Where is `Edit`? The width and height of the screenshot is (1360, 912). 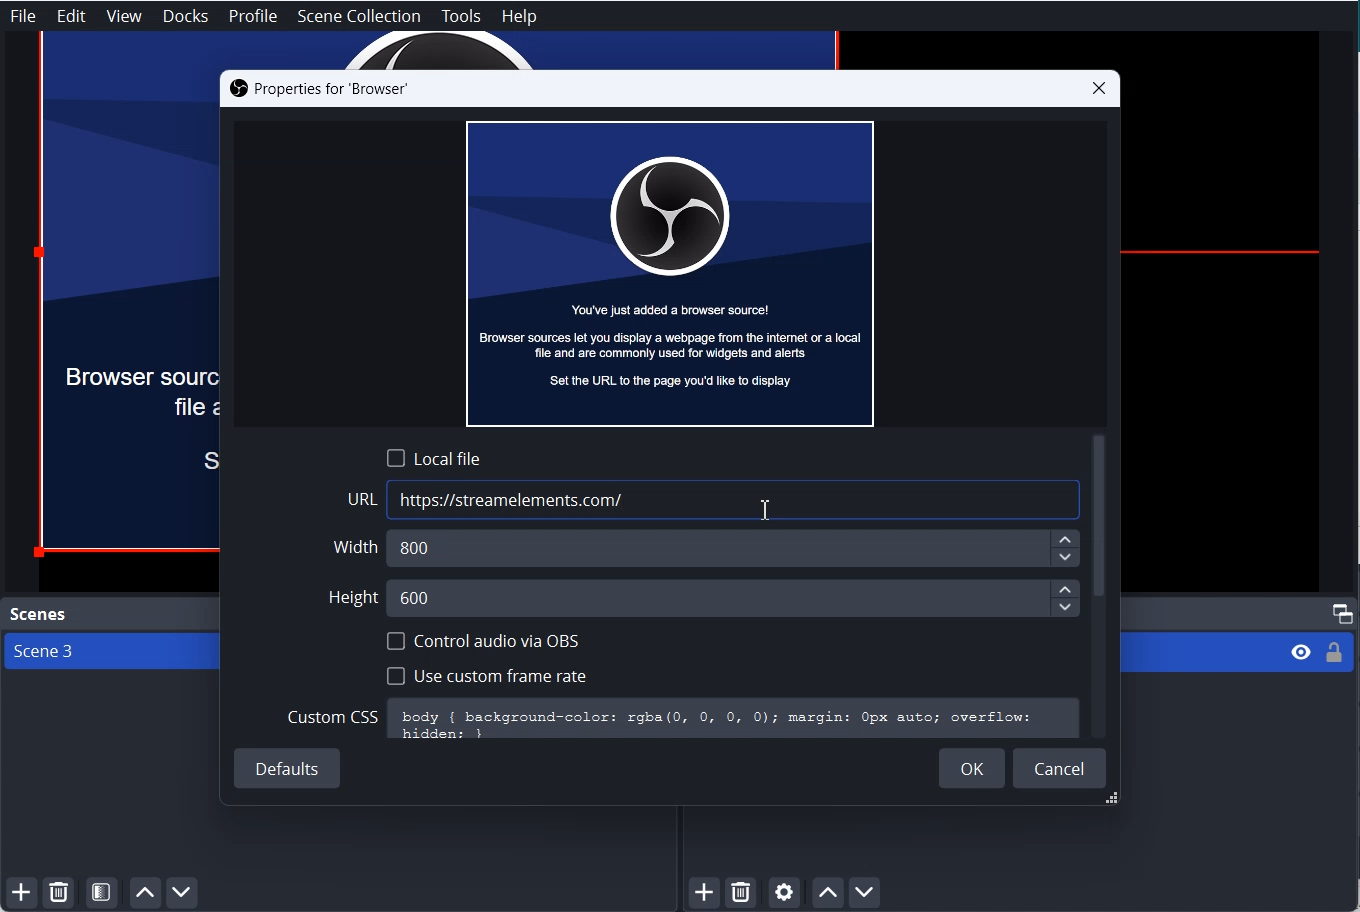
Edit is located at coordinates (72, 16).